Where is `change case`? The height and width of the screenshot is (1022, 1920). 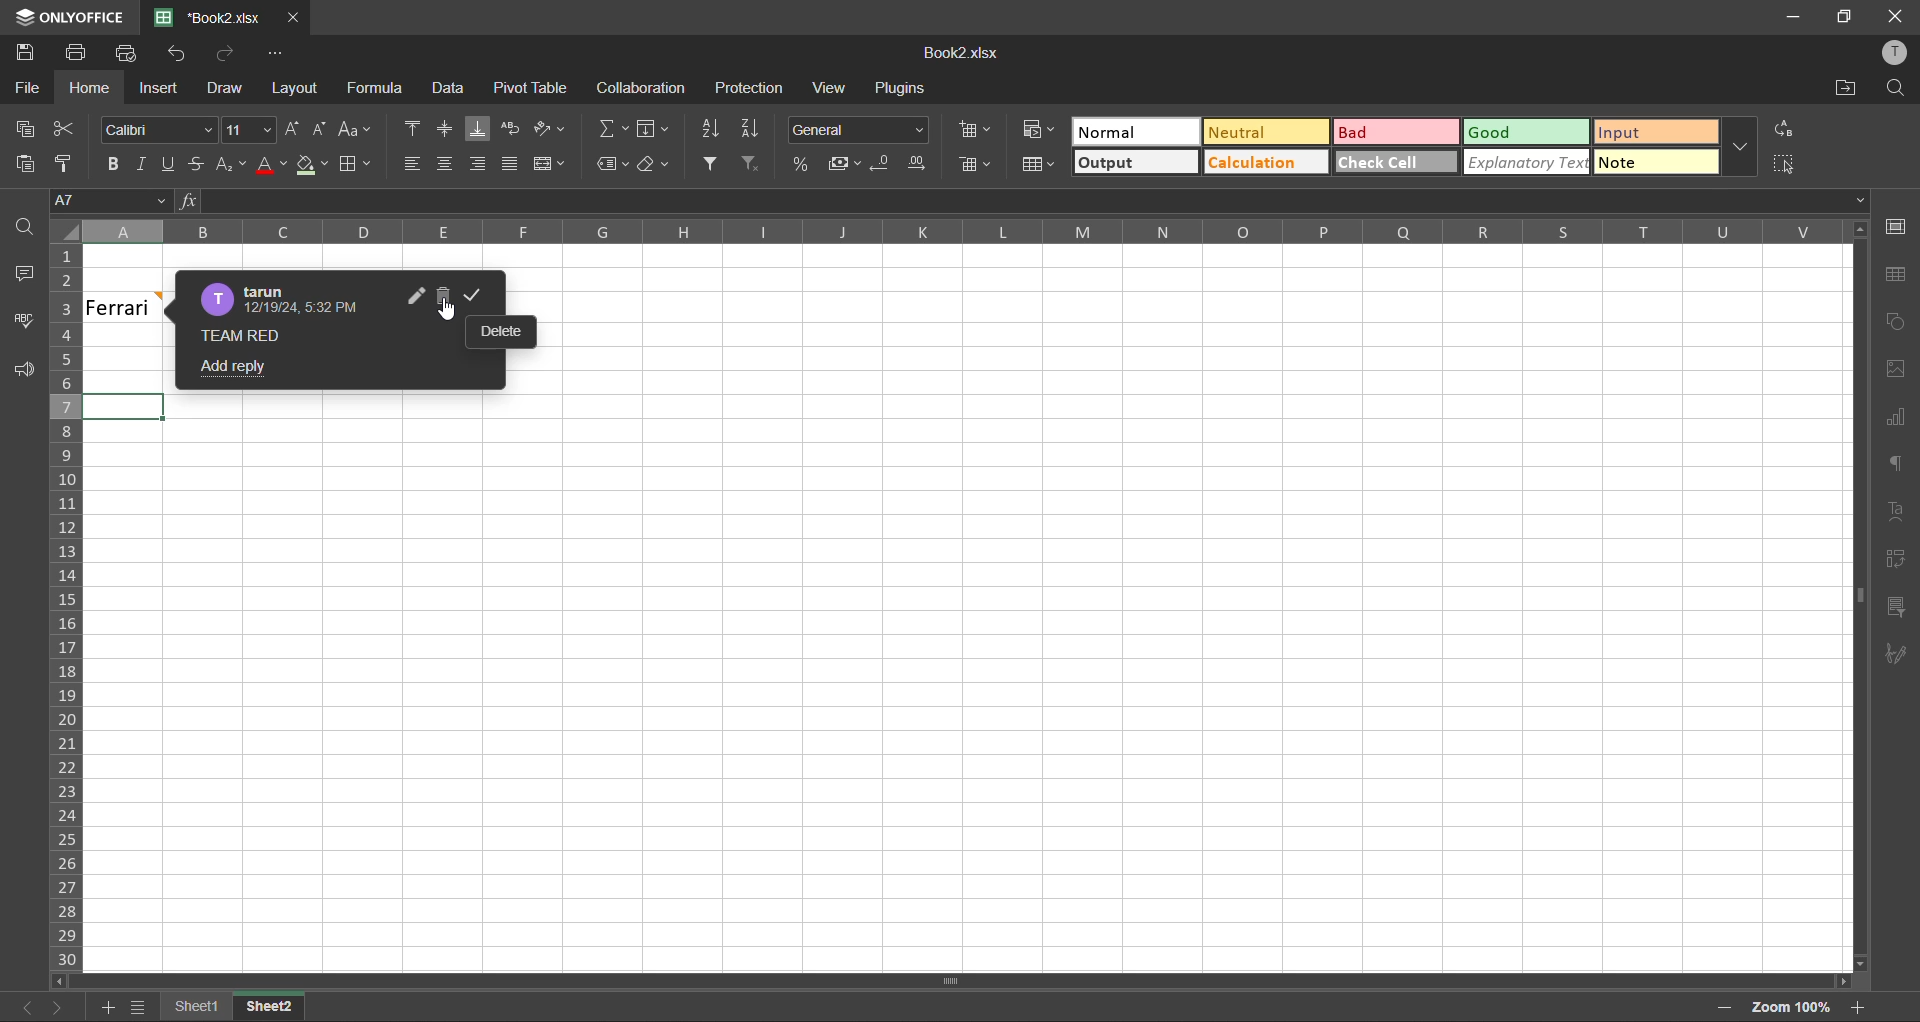 change case is located at coordinates (354, 131).